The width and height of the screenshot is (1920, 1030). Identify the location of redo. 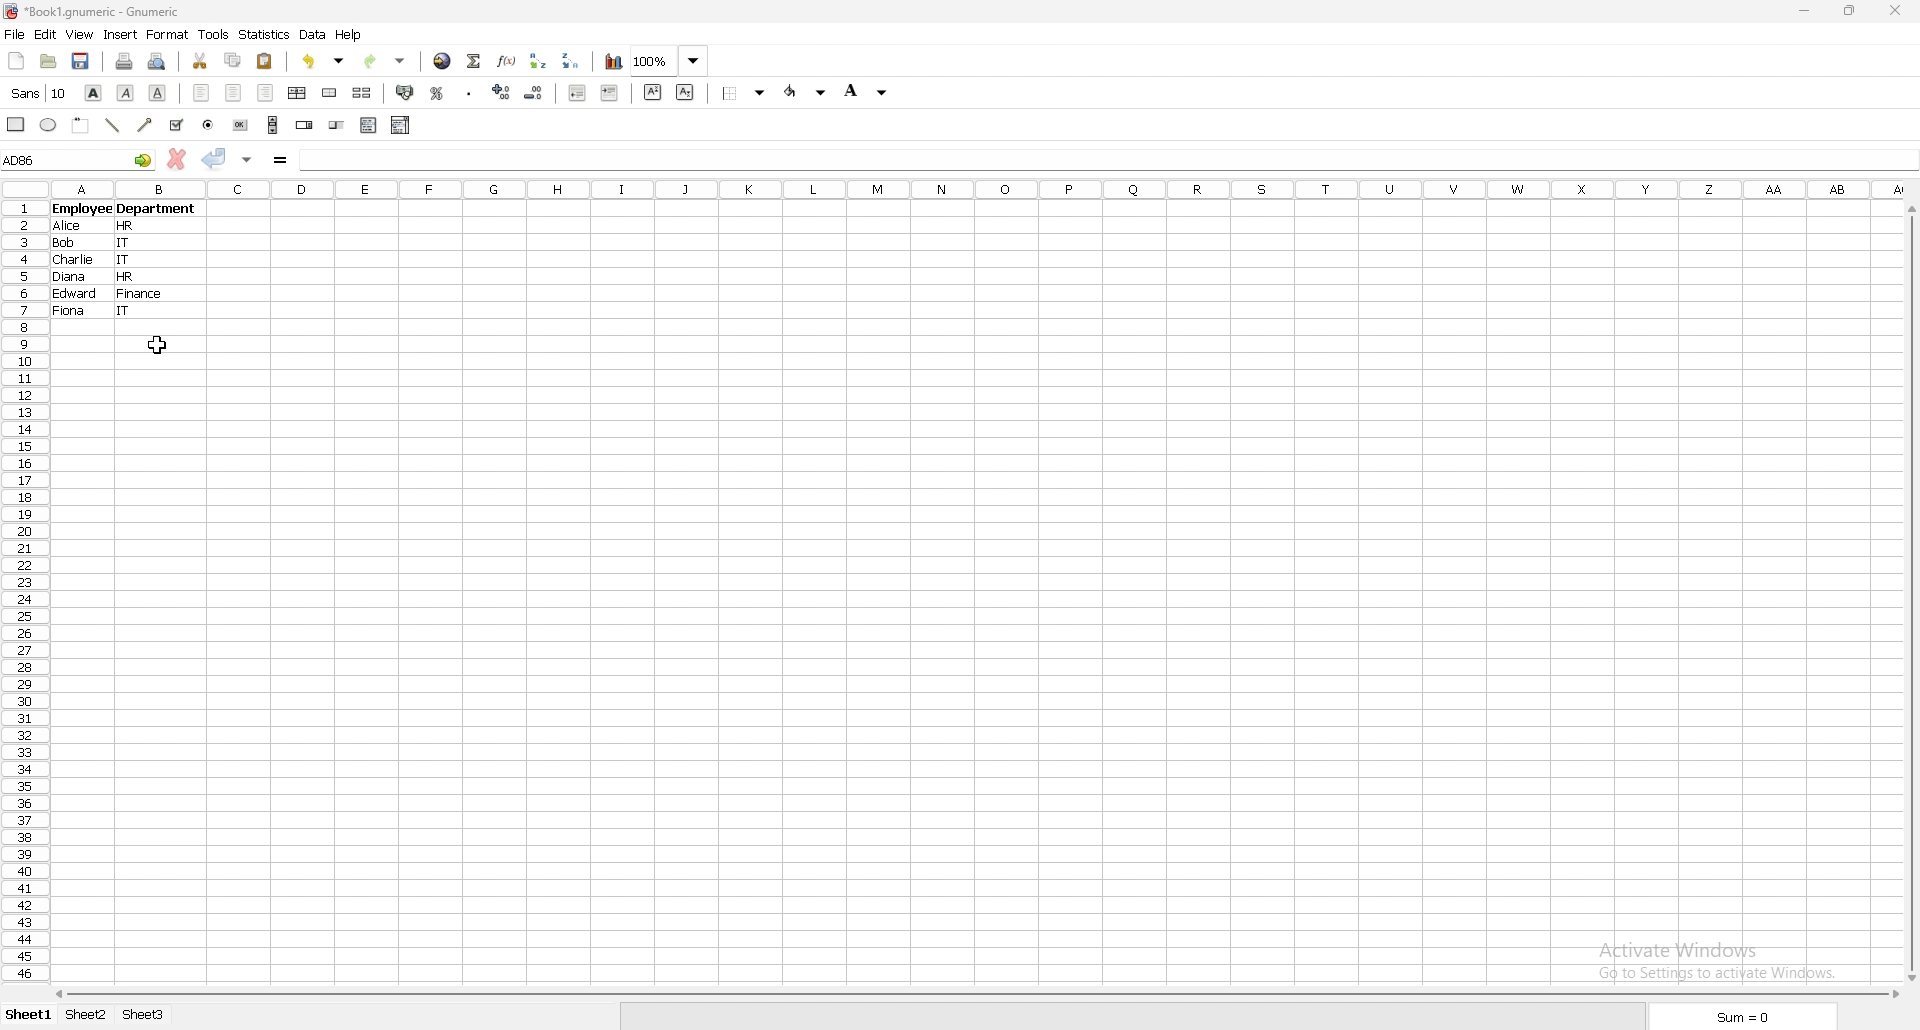
(386, 59).